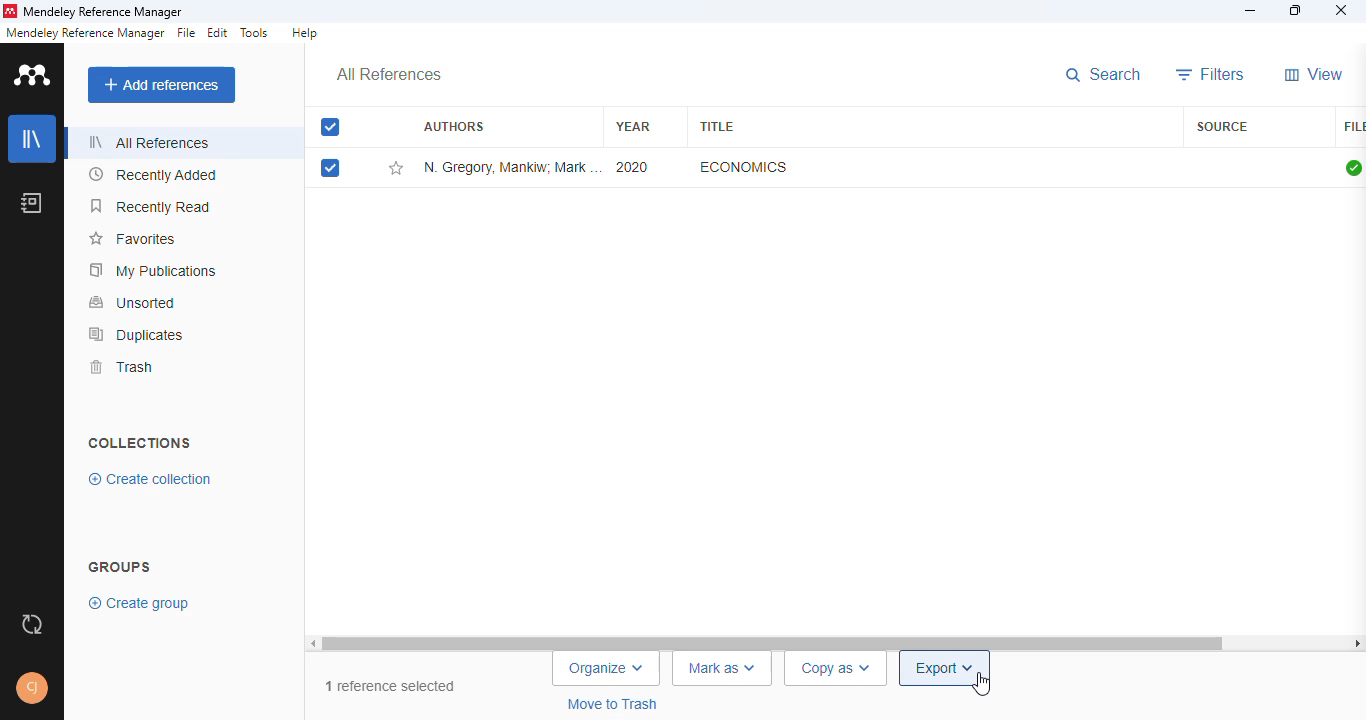 The image size is (1366, 720). I want to click on add references, so click(162, 85).